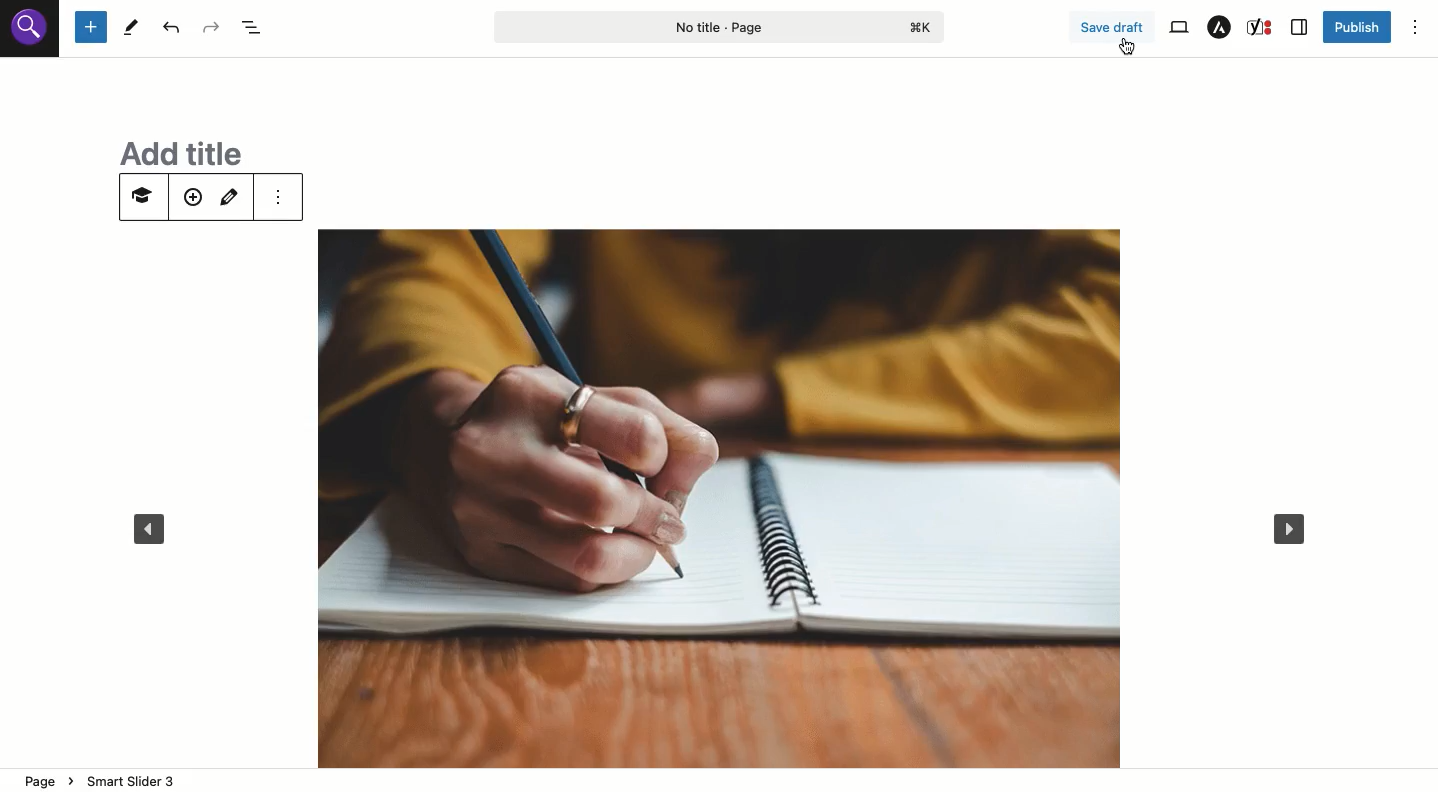 The height and width of the screenshot is (792, 1438). I want to click on page, so click(45, 781).